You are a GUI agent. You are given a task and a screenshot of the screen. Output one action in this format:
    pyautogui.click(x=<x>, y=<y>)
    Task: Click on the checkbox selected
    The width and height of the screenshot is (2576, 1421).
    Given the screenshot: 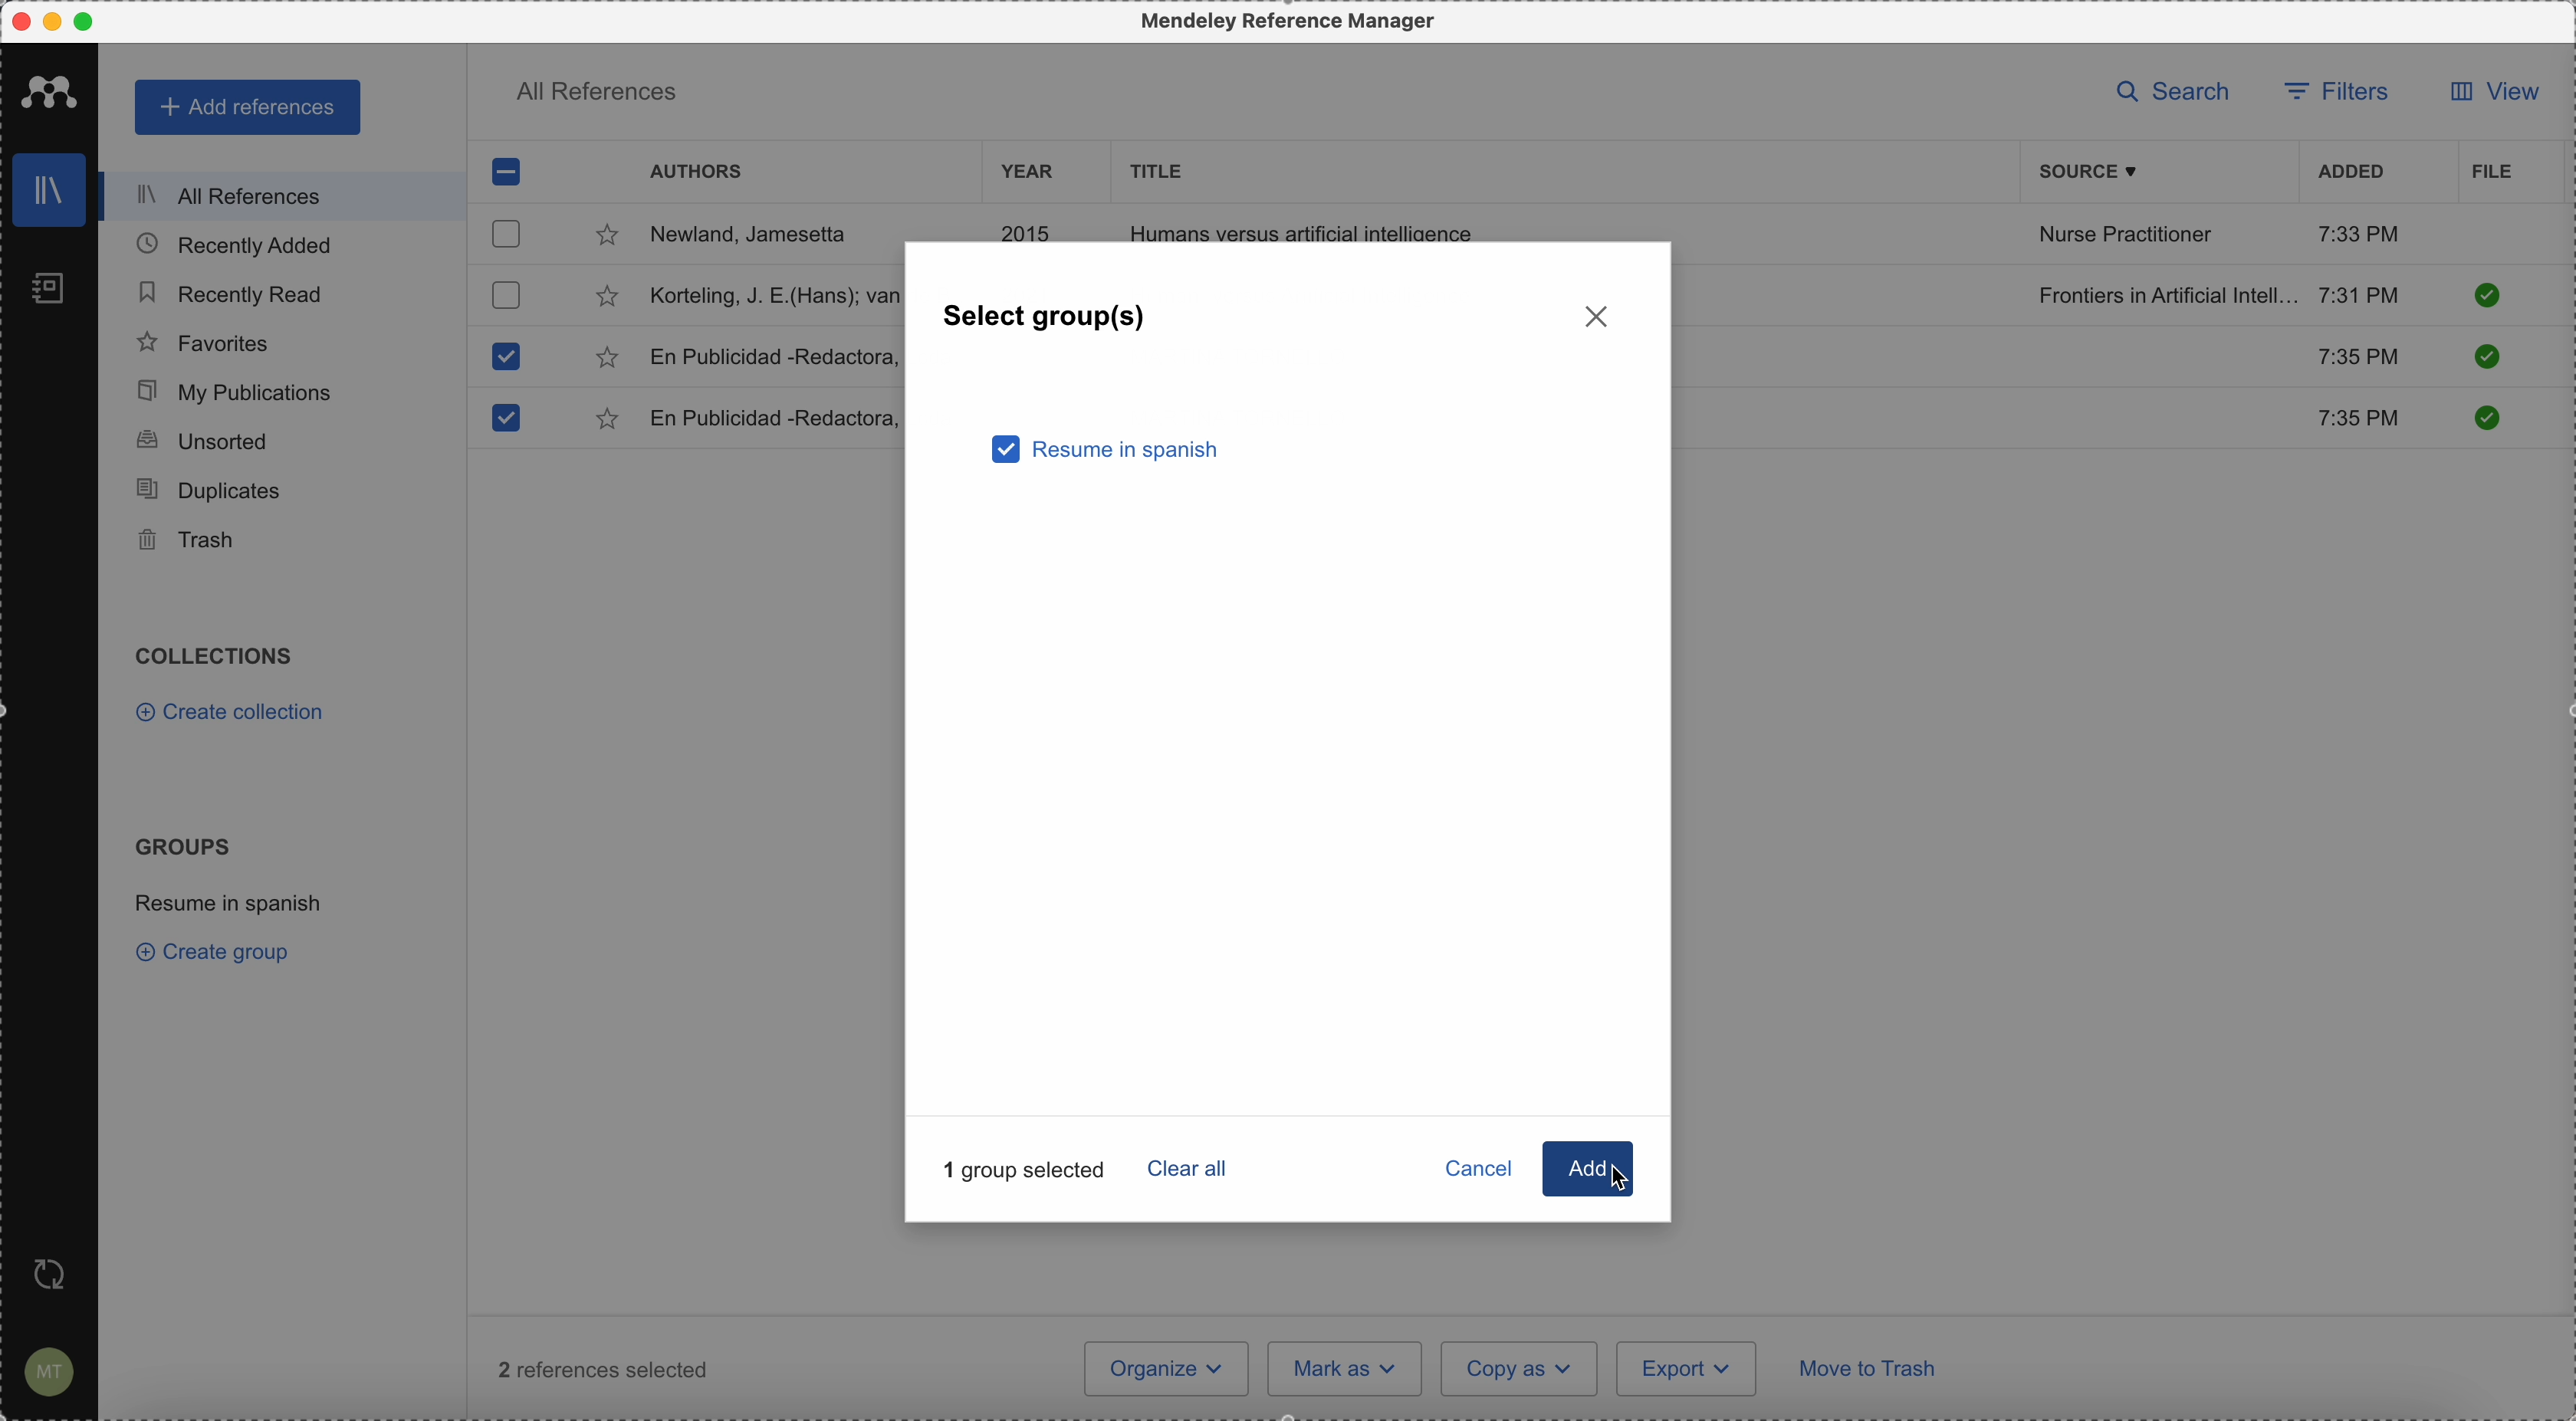 What is the action you would take?
    pyautogui.click(x=504, y=356)
    